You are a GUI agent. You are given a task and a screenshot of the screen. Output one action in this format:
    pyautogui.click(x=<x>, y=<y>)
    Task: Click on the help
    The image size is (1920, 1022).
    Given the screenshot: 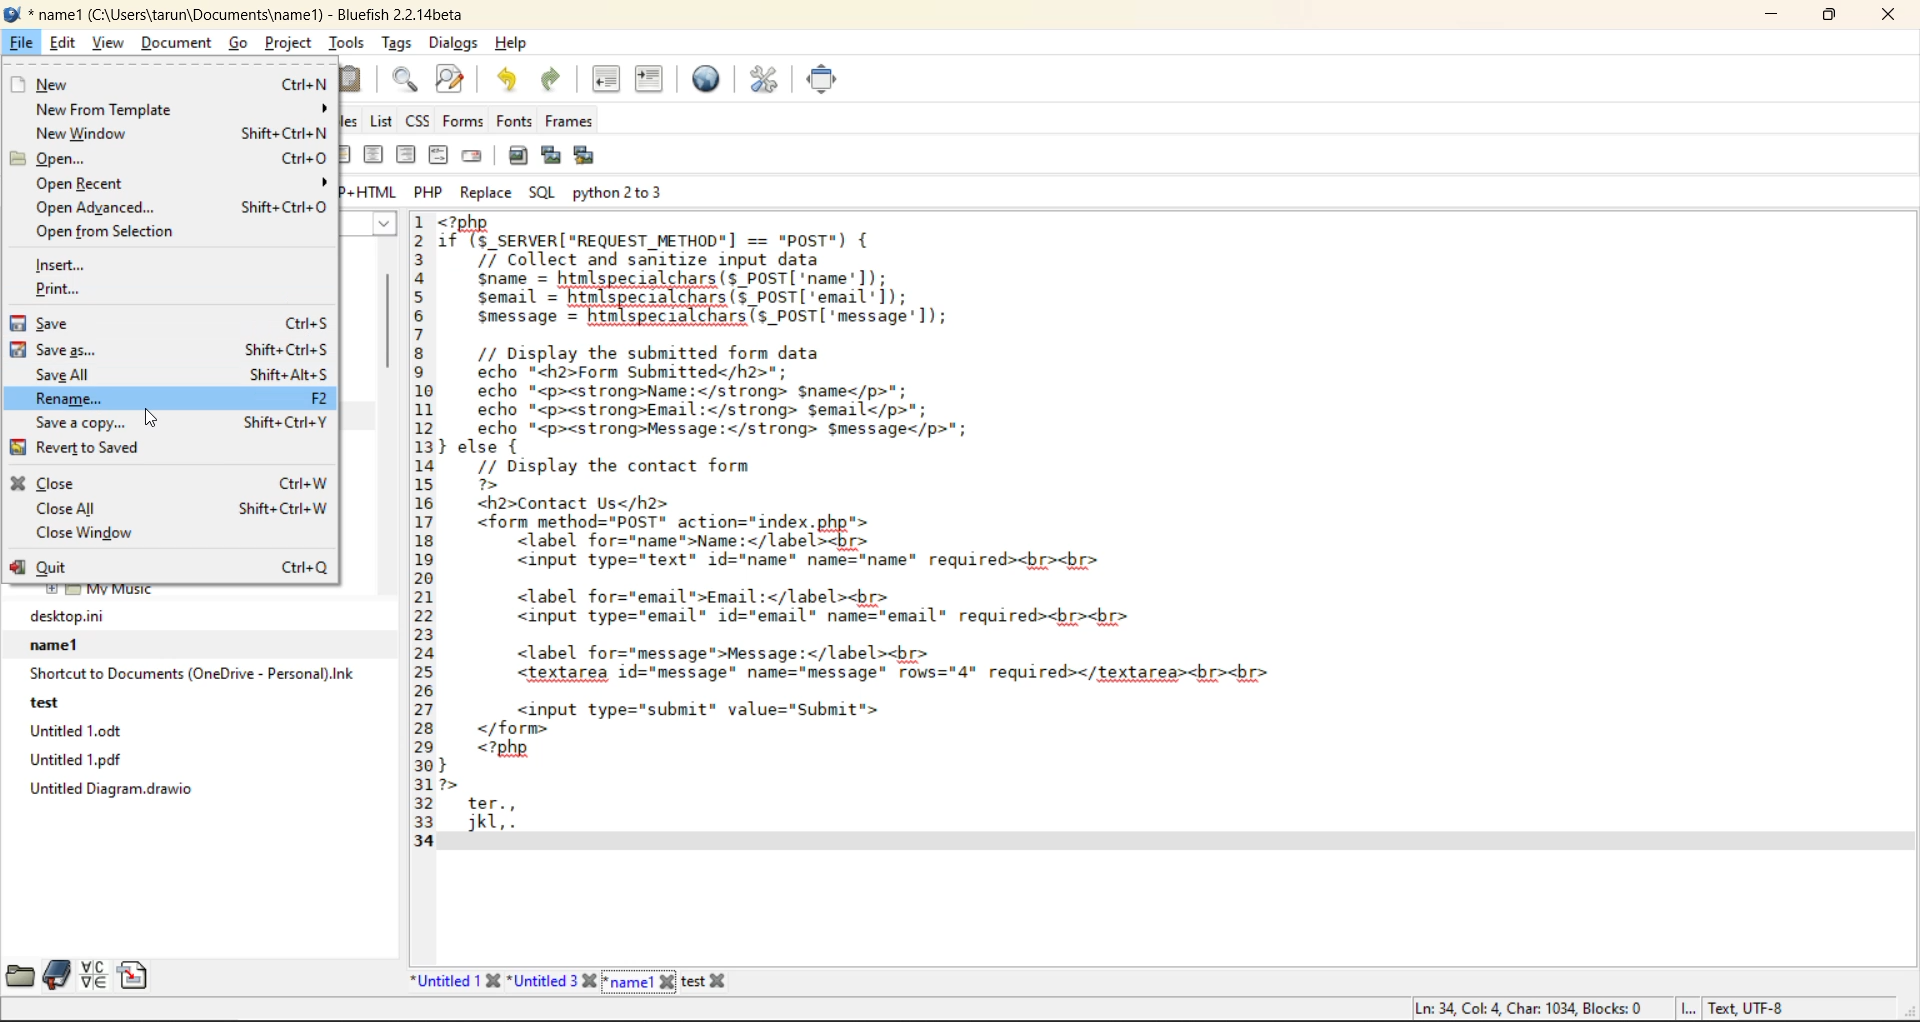 What is the action you would take?
    pyautogui.click(x=515, y=45)
    